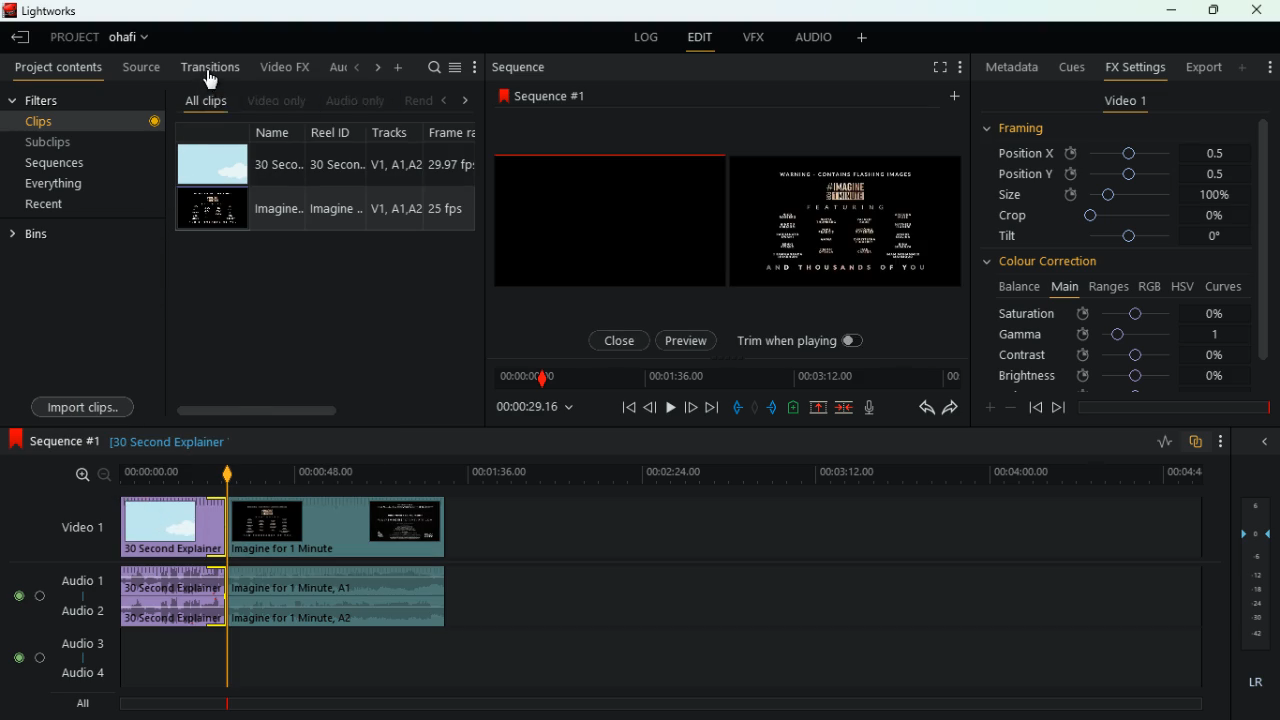  Describe the element at coordinates (171, 526) in the screenshot. I see `video` at that location.